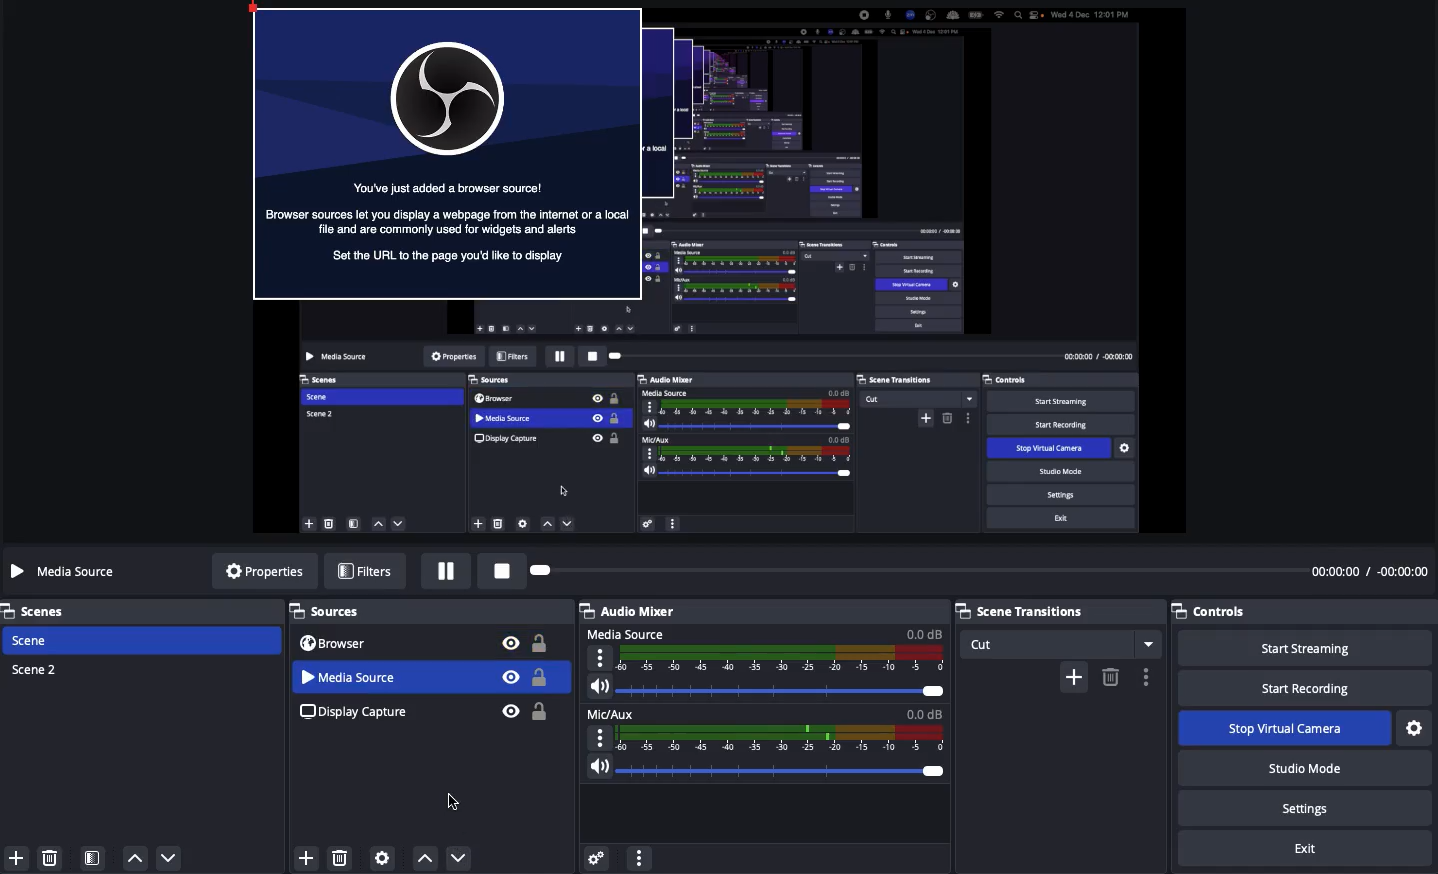 The image size is (1438, 874). What do you see at coordinates (340, 644) in the screenshot?
I see `Browser` at bounding box center [340, 644].